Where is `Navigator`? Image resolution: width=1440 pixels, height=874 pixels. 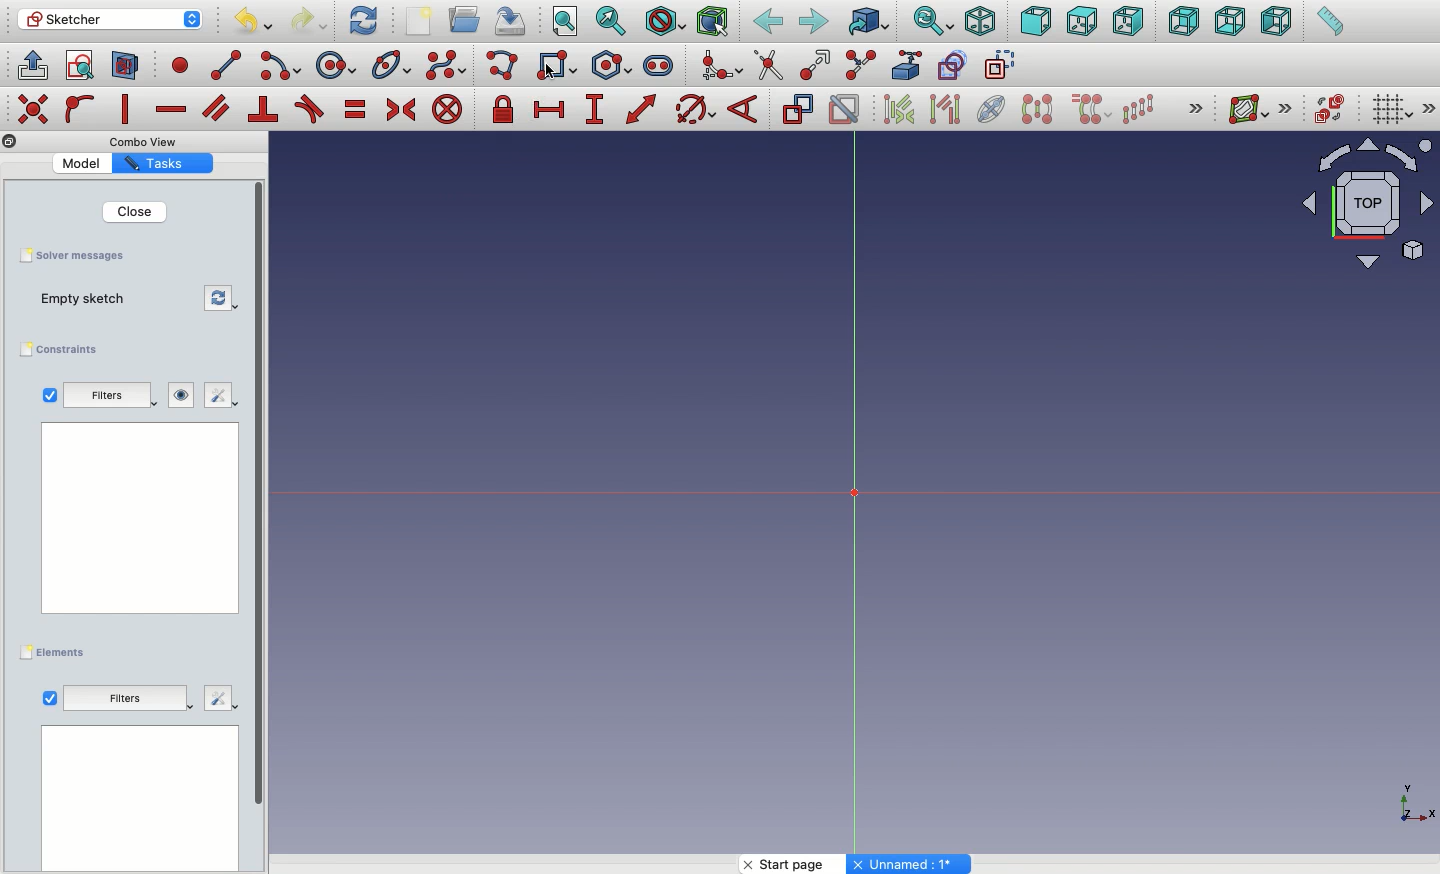
Navigator is located at coordinates (1368, 204).